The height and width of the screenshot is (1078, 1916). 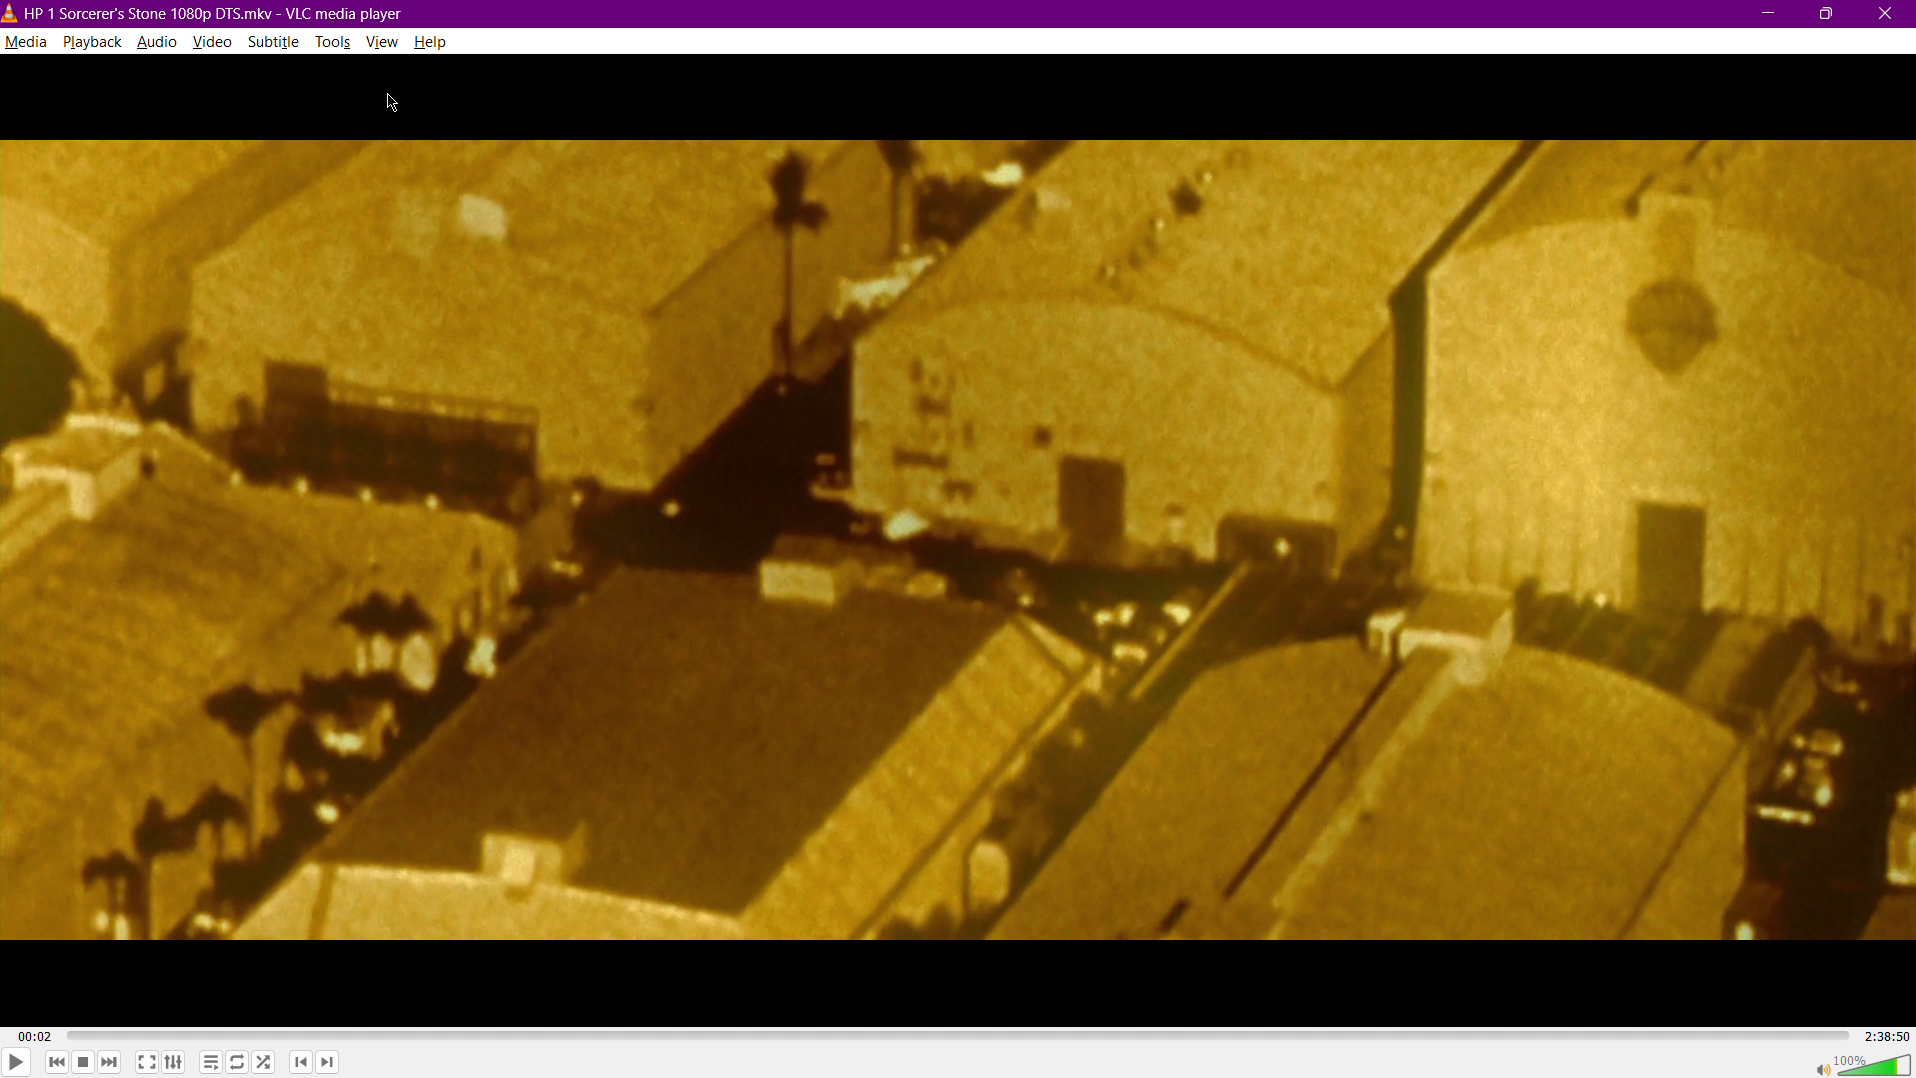 What do you see at coordinates (175, 1063) in the screenshot?
I see `Advanced Settings` at bounding box center [175, 1063].